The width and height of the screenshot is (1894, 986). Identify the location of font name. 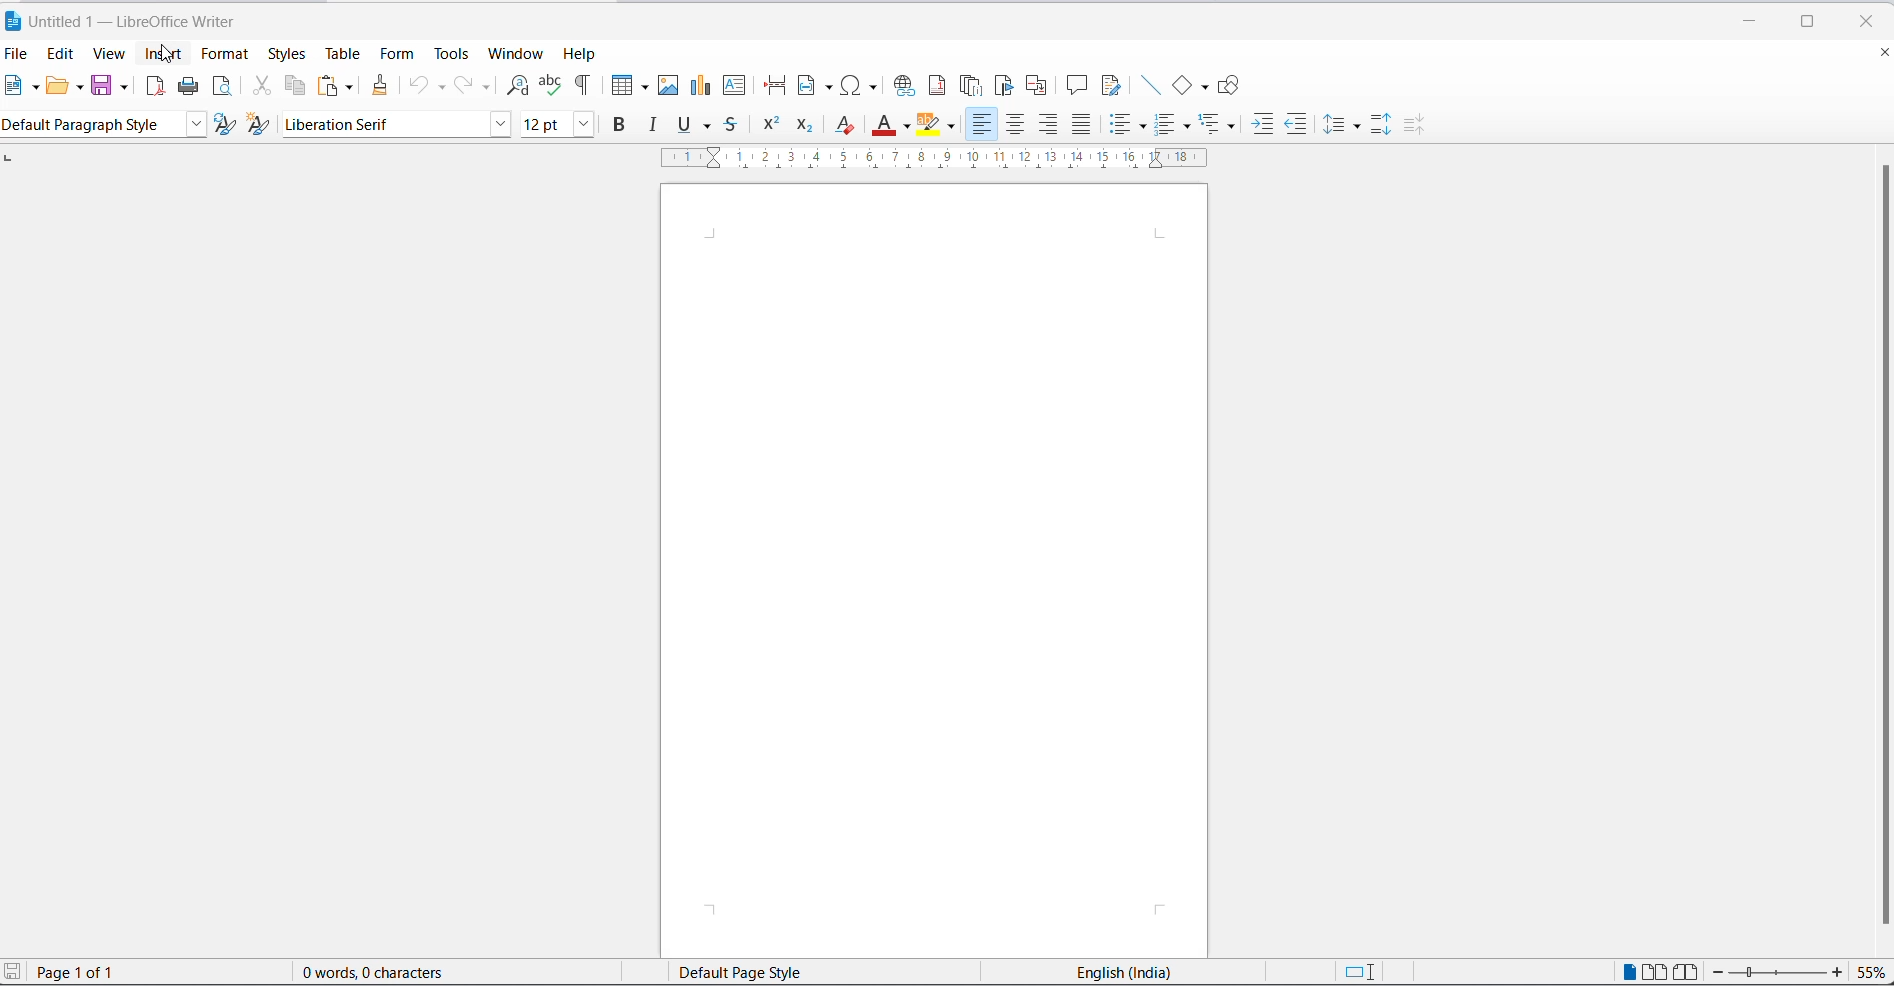
(381, 125).